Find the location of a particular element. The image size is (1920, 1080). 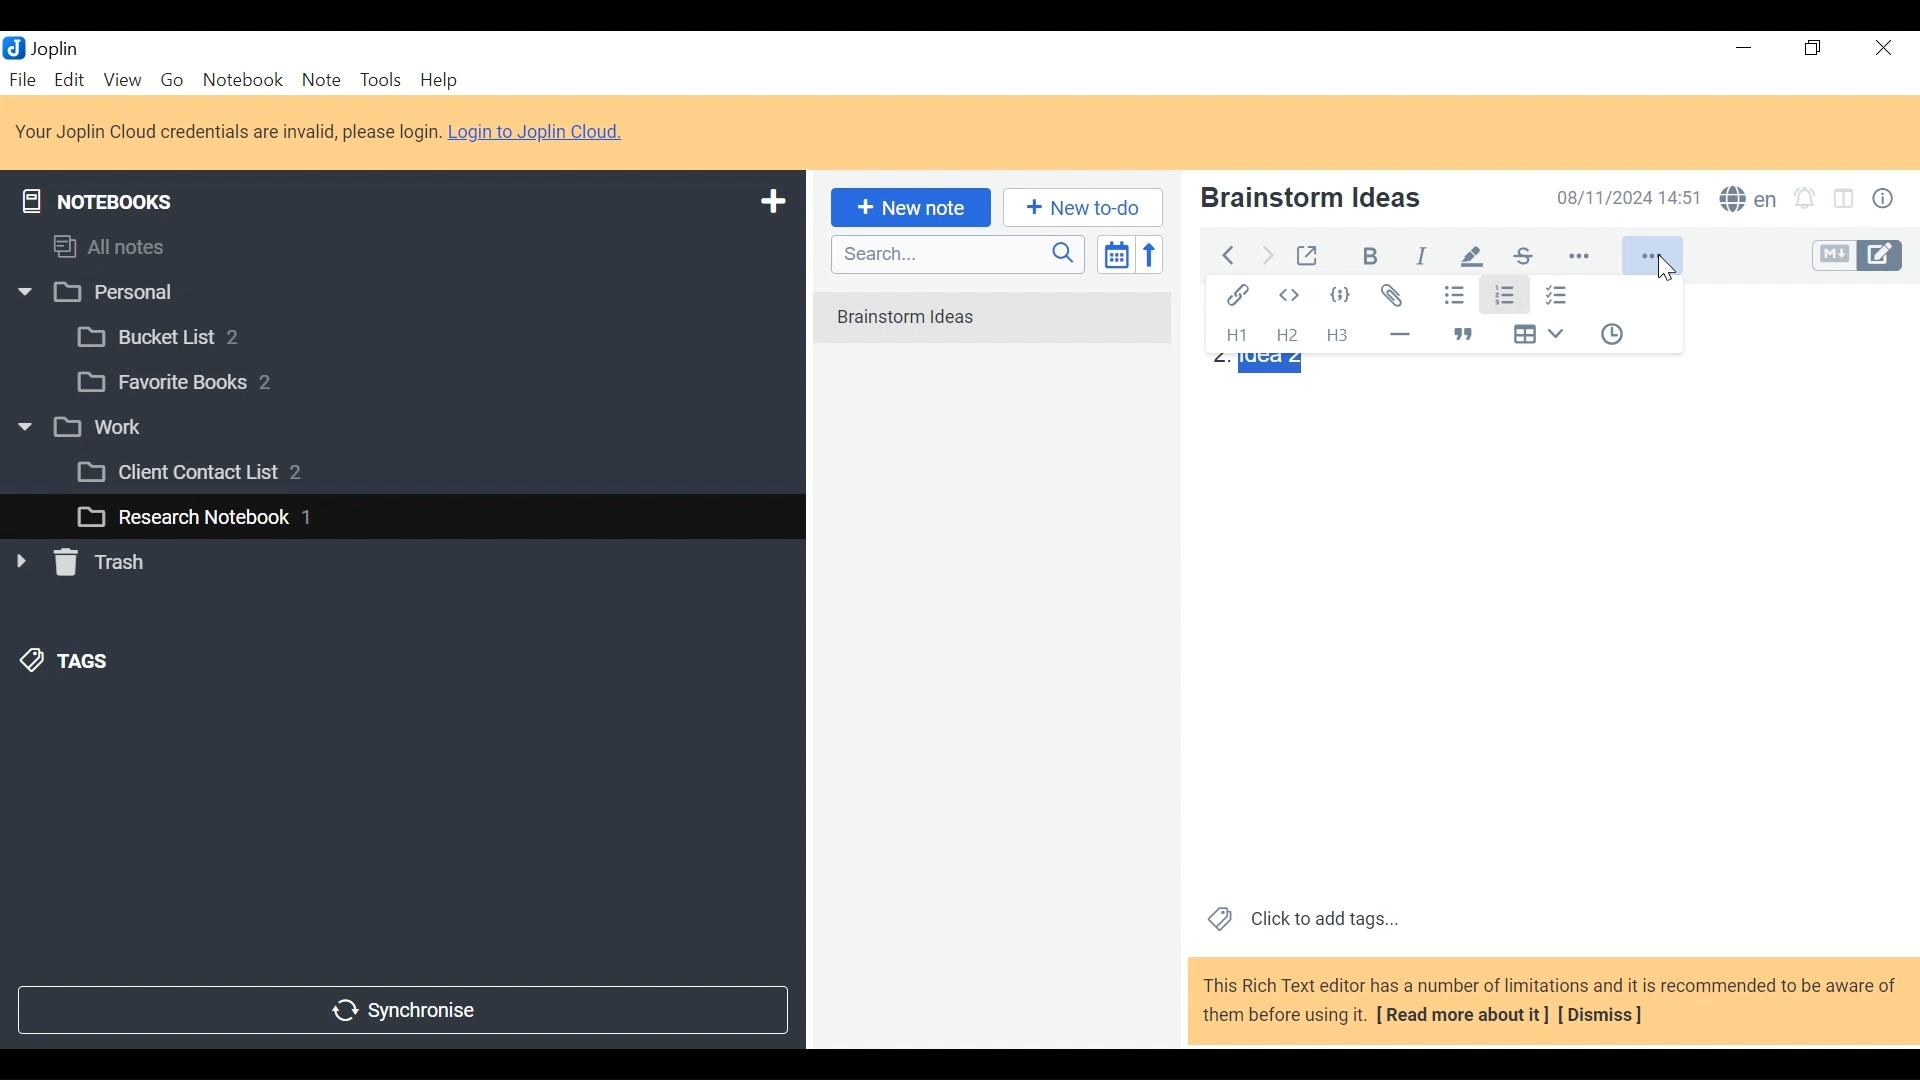

» [ Trash is located at coordinates (105, 562).